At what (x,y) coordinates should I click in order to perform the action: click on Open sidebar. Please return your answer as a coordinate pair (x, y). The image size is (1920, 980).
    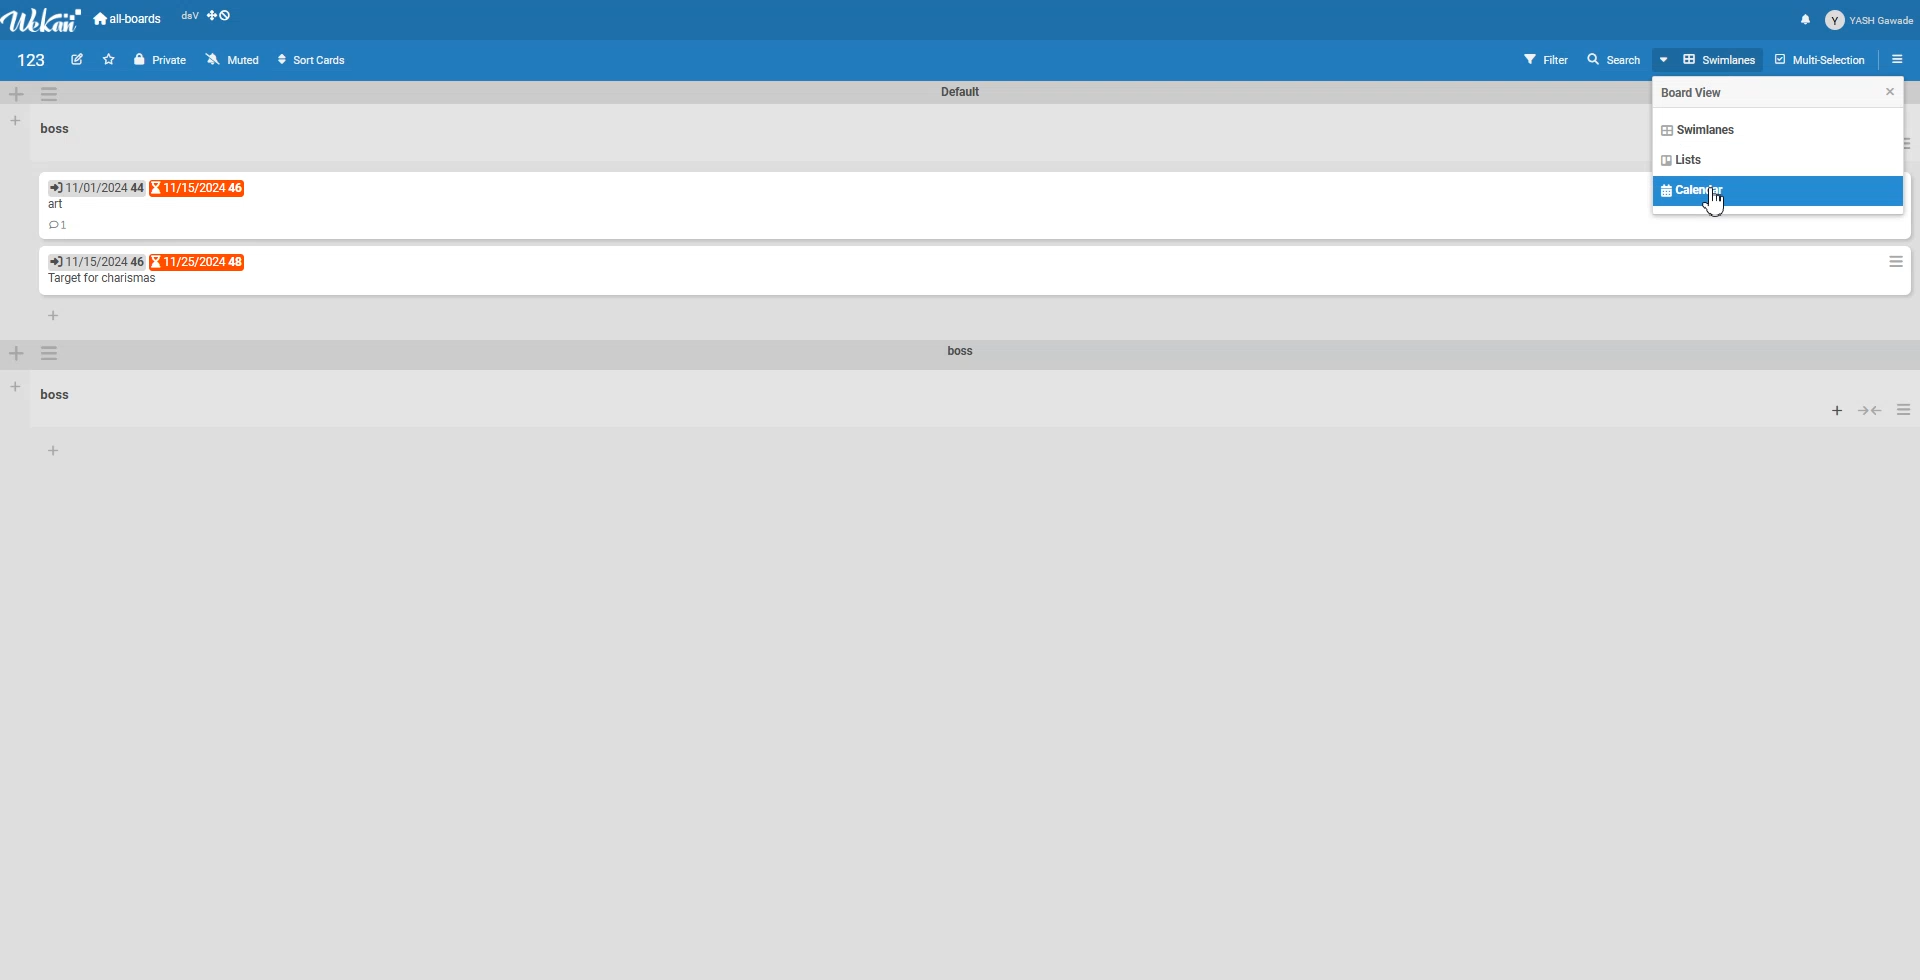
    Looking at the image, I should click on (1900, 58).